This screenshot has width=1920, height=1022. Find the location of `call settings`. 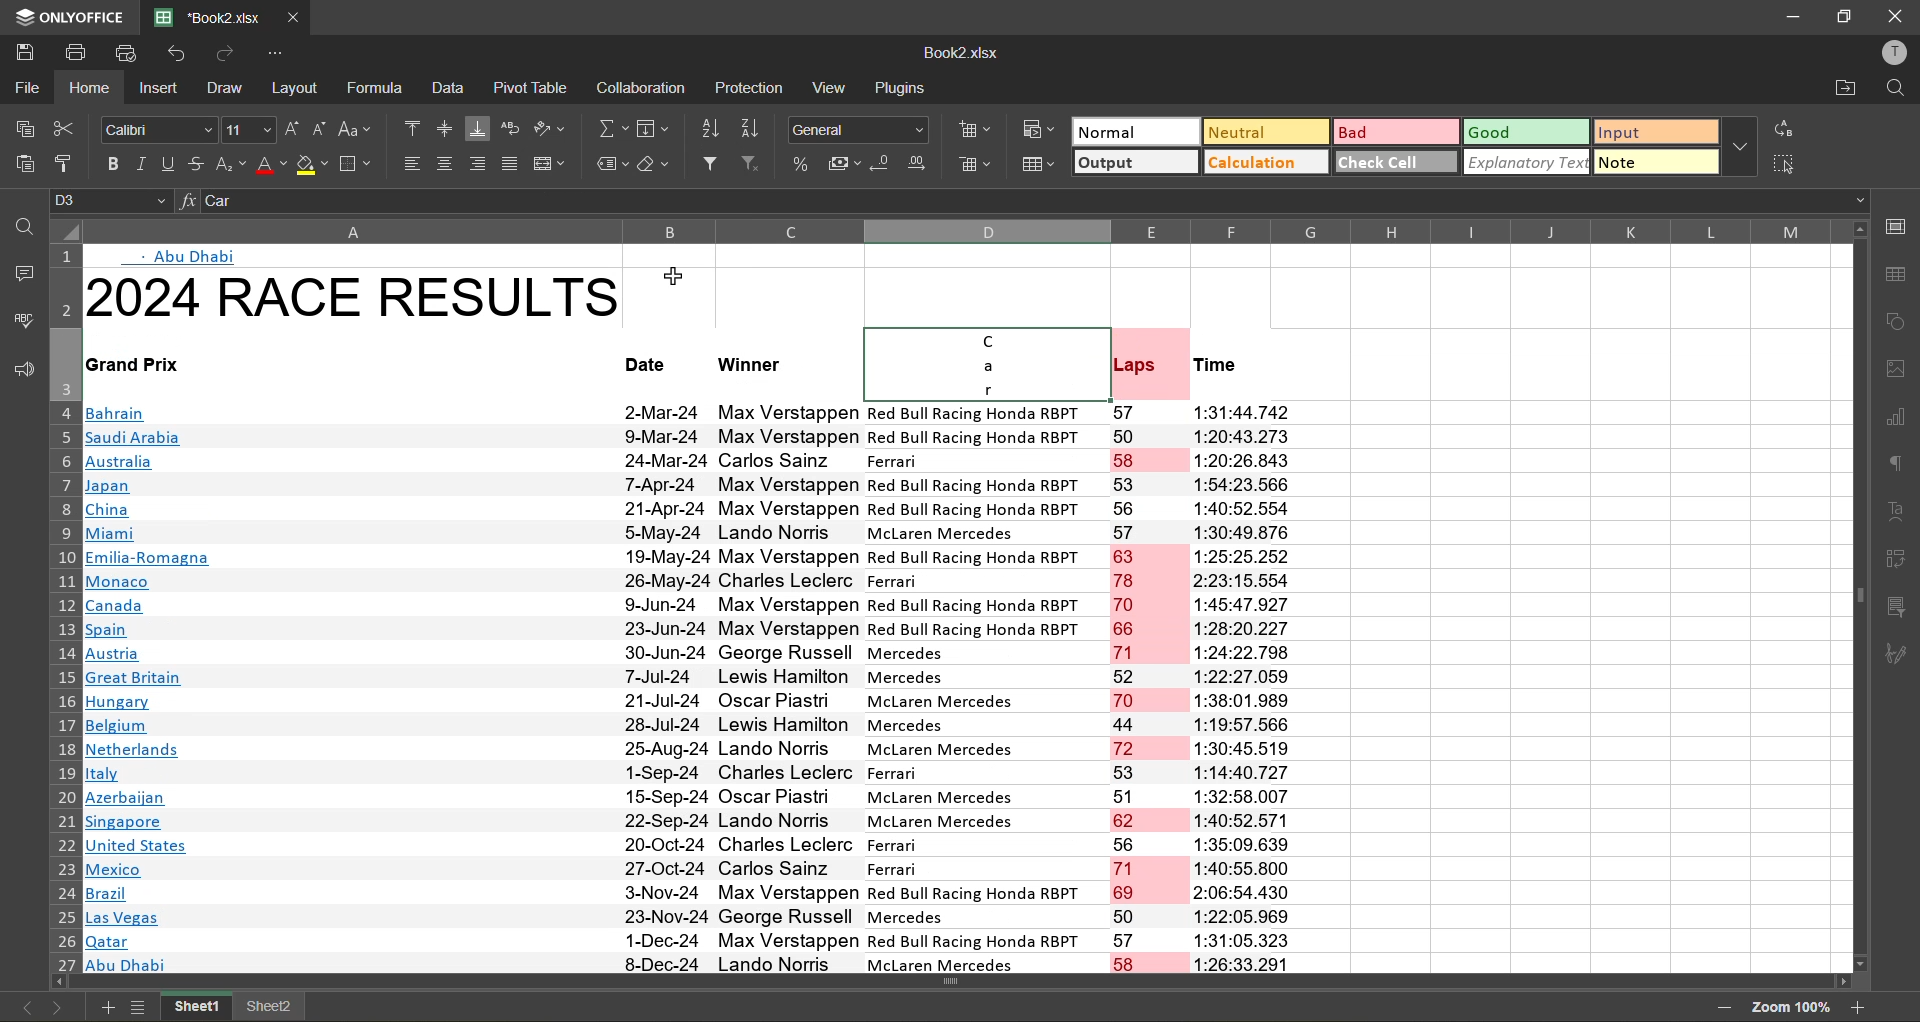

call settings is located at coordinates (1898, 229).